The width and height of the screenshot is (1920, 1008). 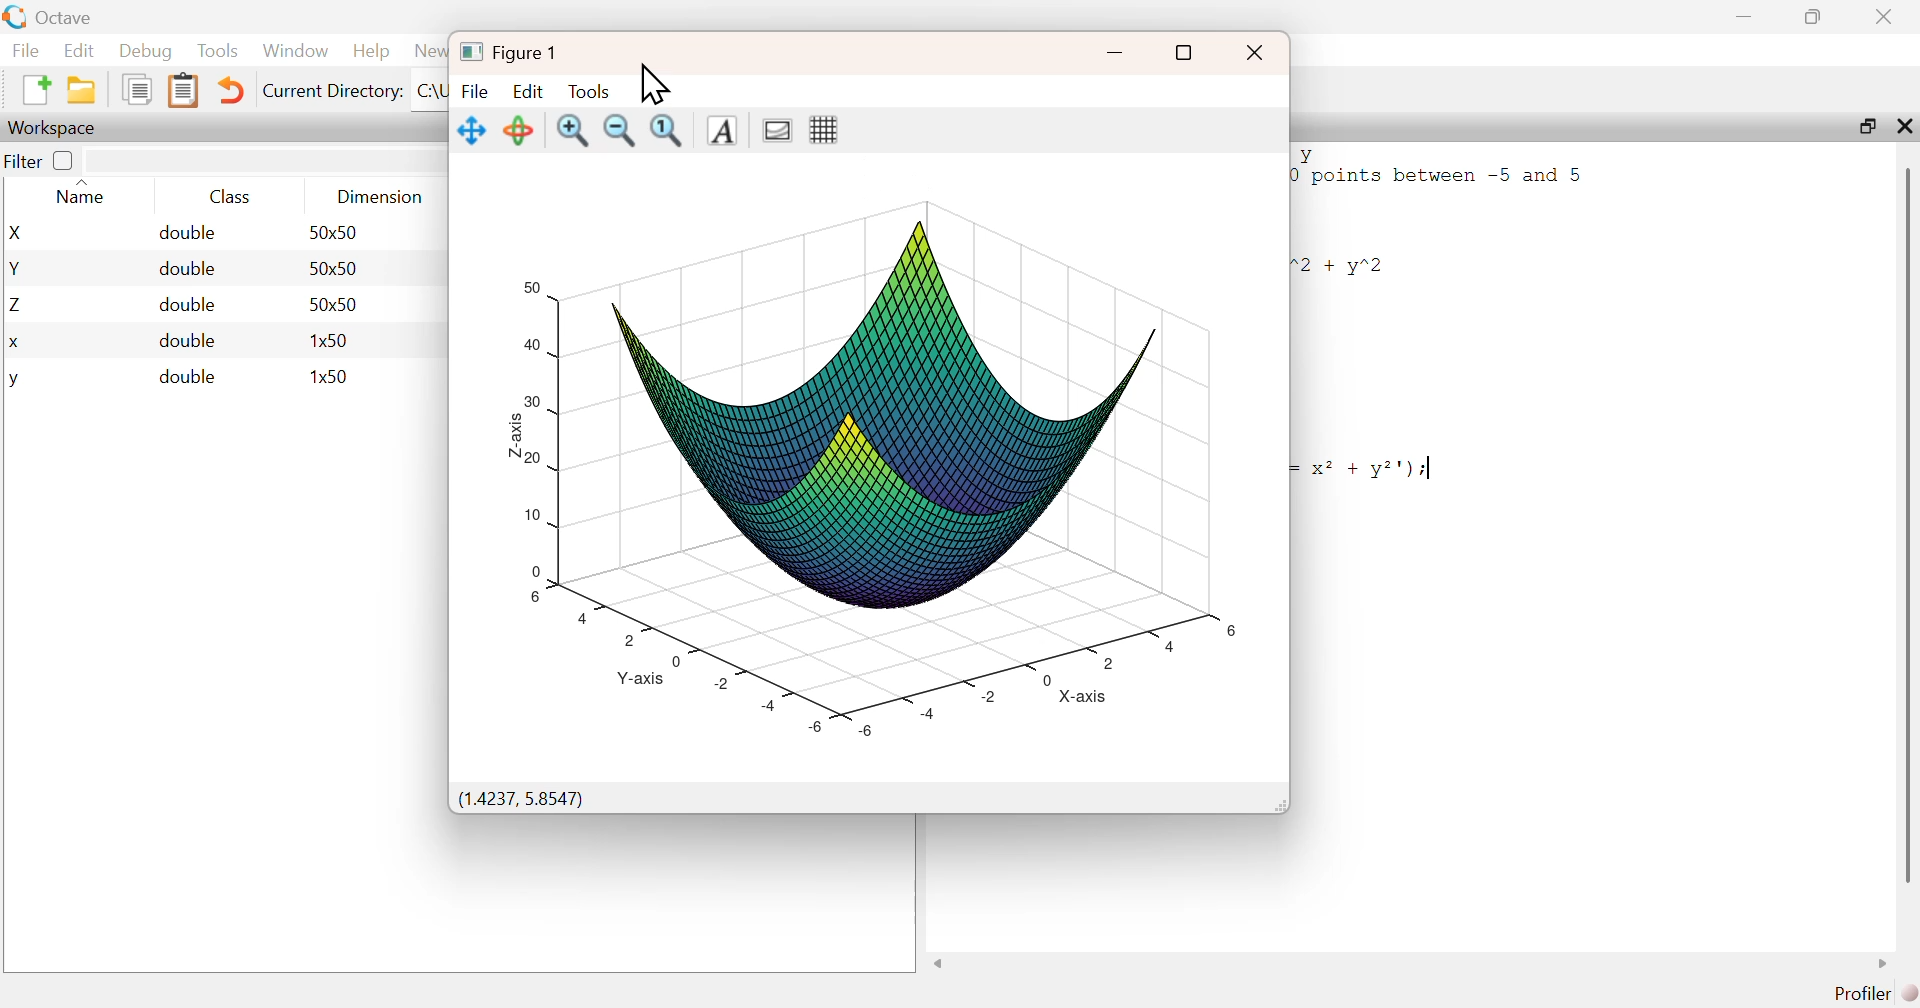 What do you see at coordinates (18, 306) in the screenshot?
I see `Z` at bounding box center [18, 306].